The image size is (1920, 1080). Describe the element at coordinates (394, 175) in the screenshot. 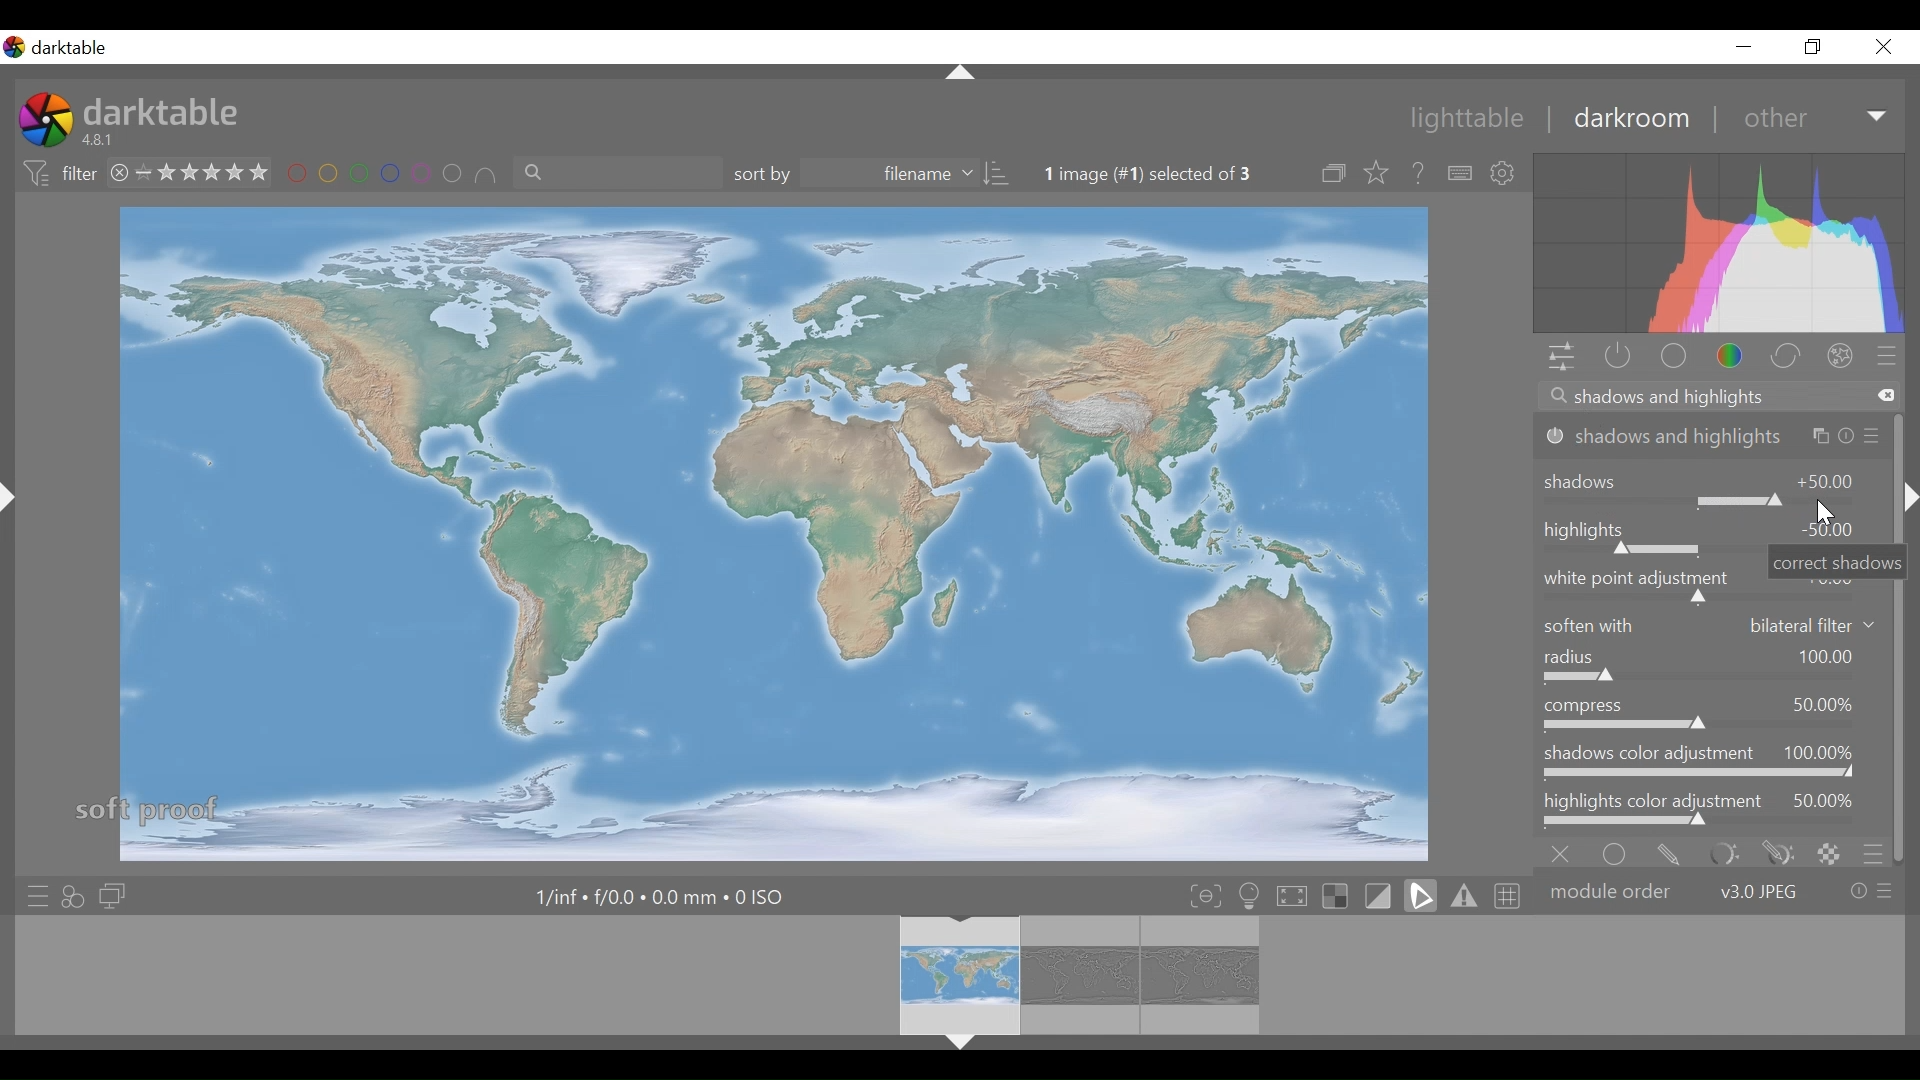

I see `filter by images color label` at that location.